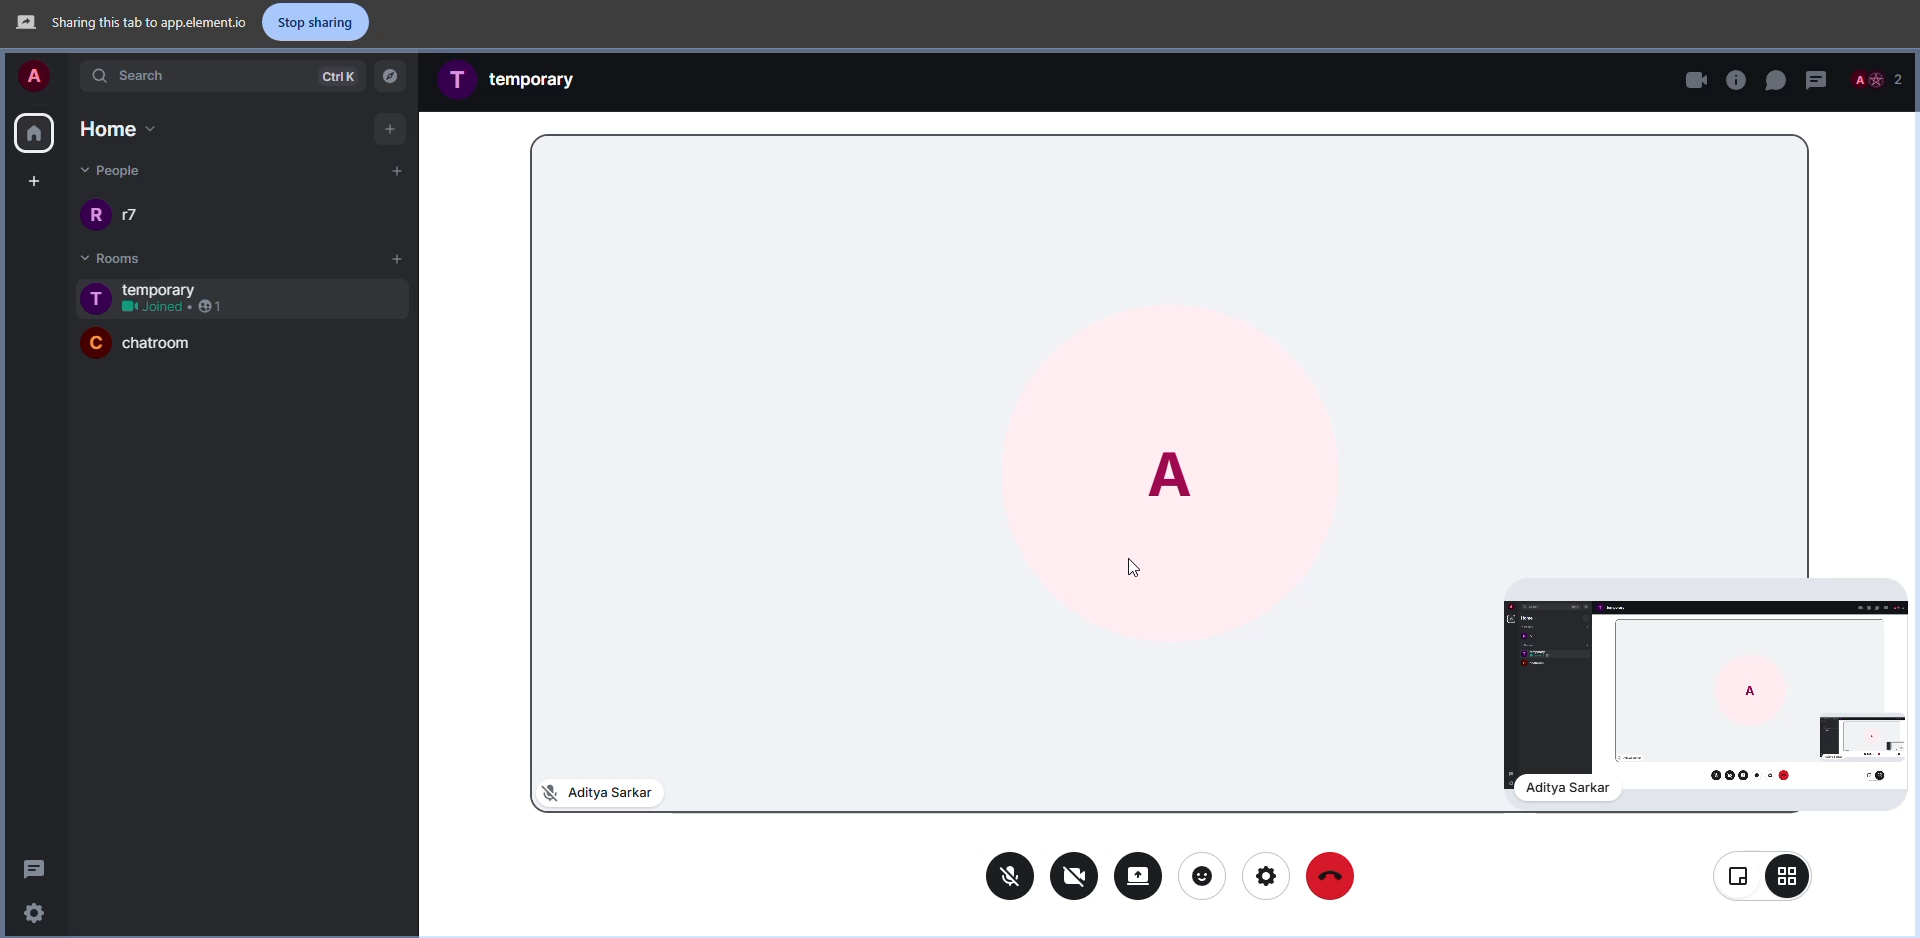  Describe the element at coordinates (111, 253) in the screenshot. I see `rooms` at that location.